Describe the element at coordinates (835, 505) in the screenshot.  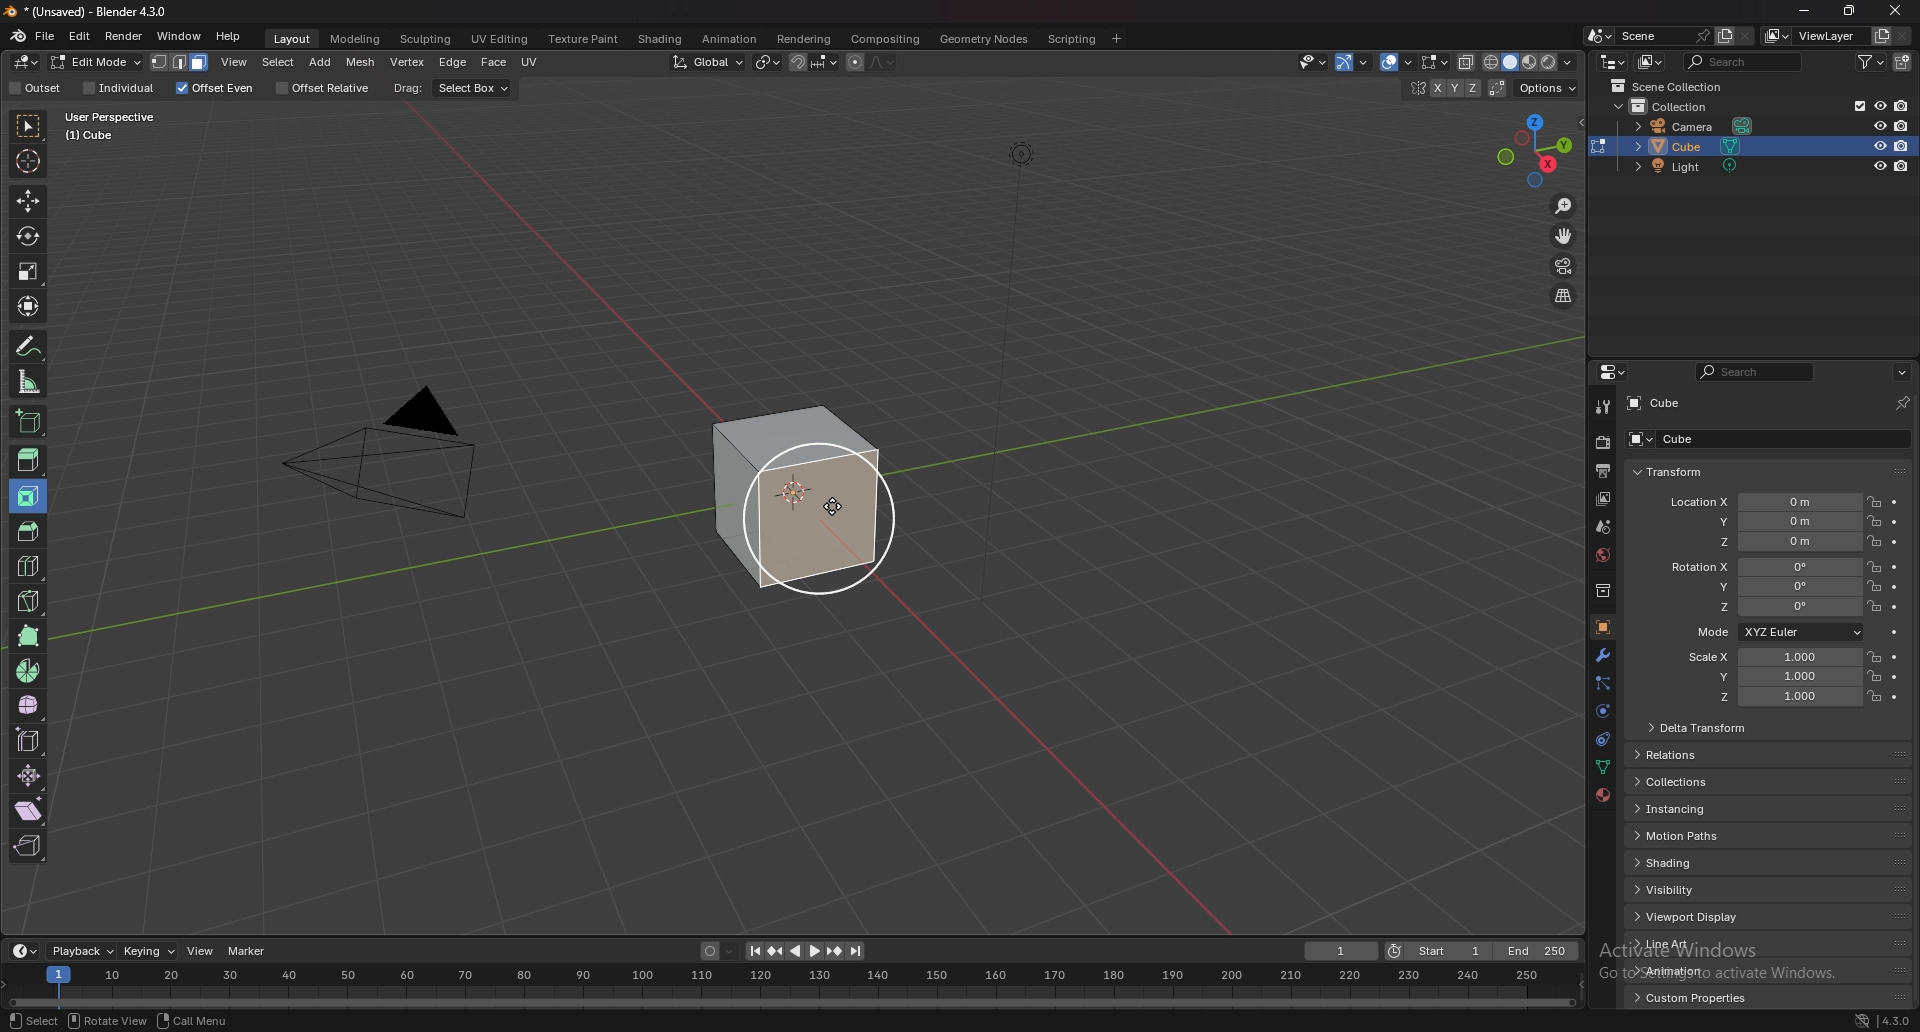
I see `cursor` at that location.